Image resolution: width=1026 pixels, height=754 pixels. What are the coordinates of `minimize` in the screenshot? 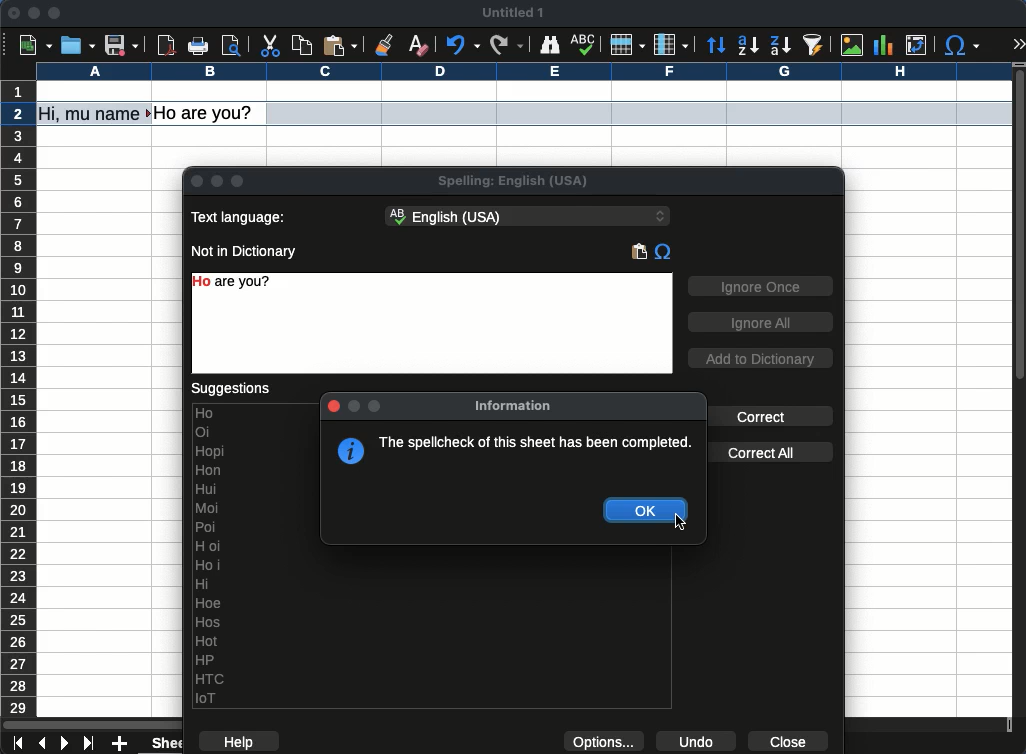 It's located at (33, 13).